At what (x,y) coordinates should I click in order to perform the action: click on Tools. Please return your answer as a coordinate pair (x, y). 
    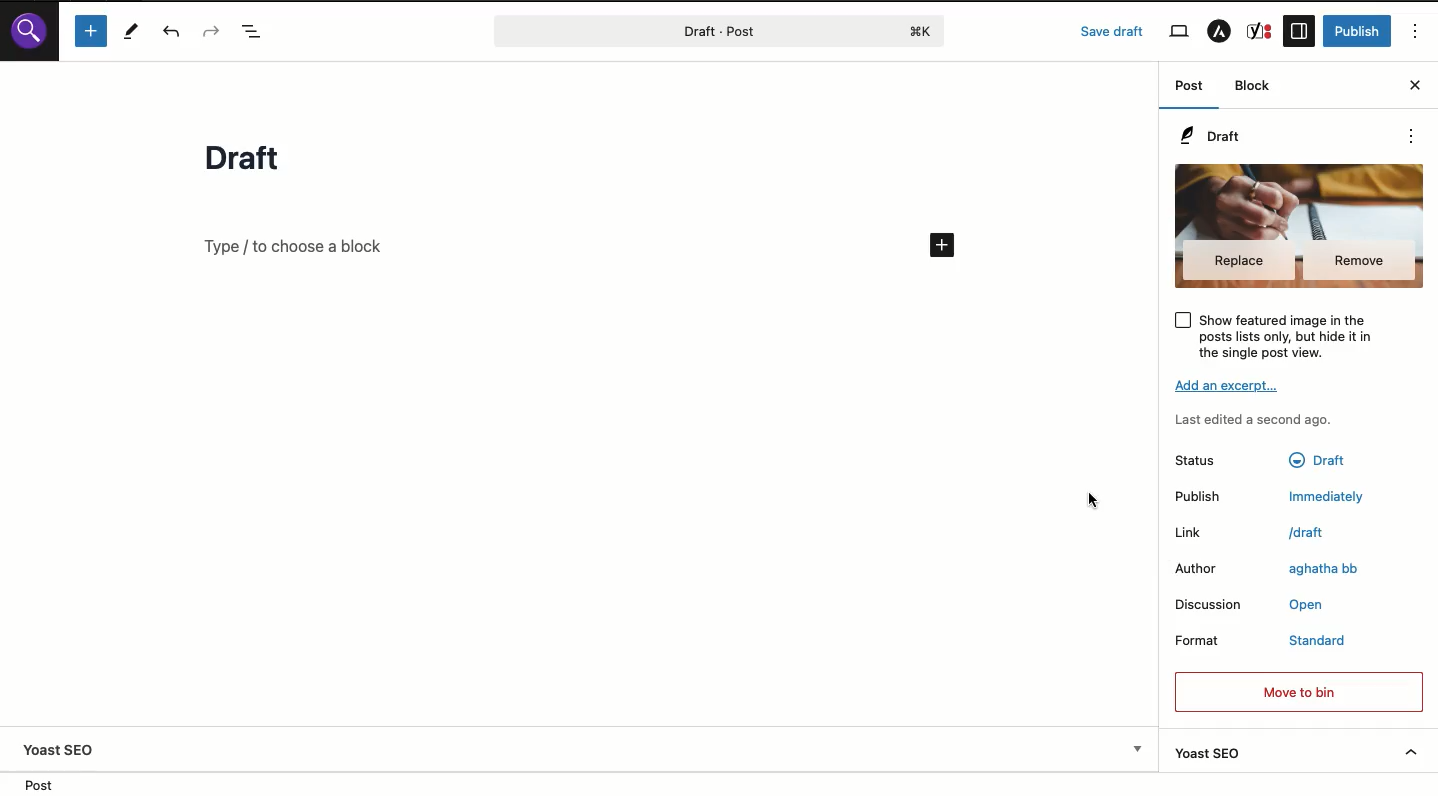
    Looking at the image, I should click on (129, 30).